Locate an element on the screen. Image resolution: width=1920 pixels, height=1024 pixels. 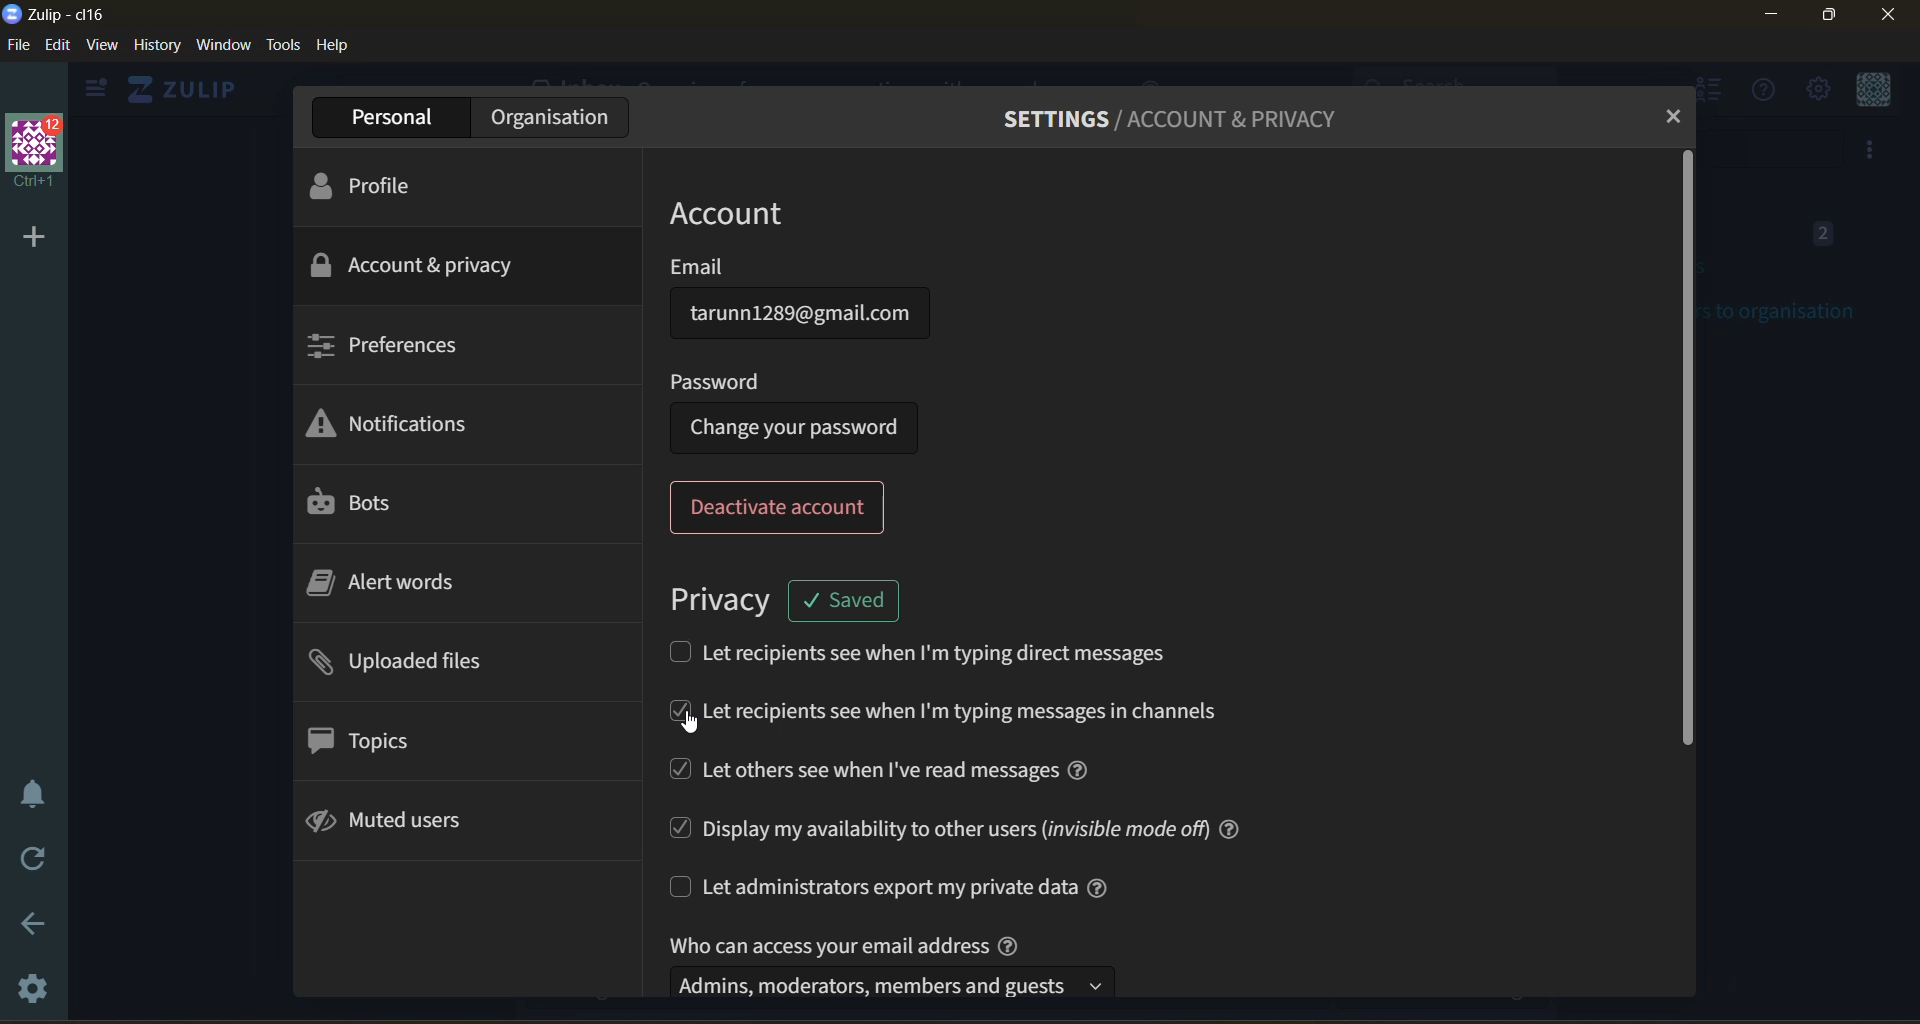
password: (change your password) is located at coordinates (803, 410).